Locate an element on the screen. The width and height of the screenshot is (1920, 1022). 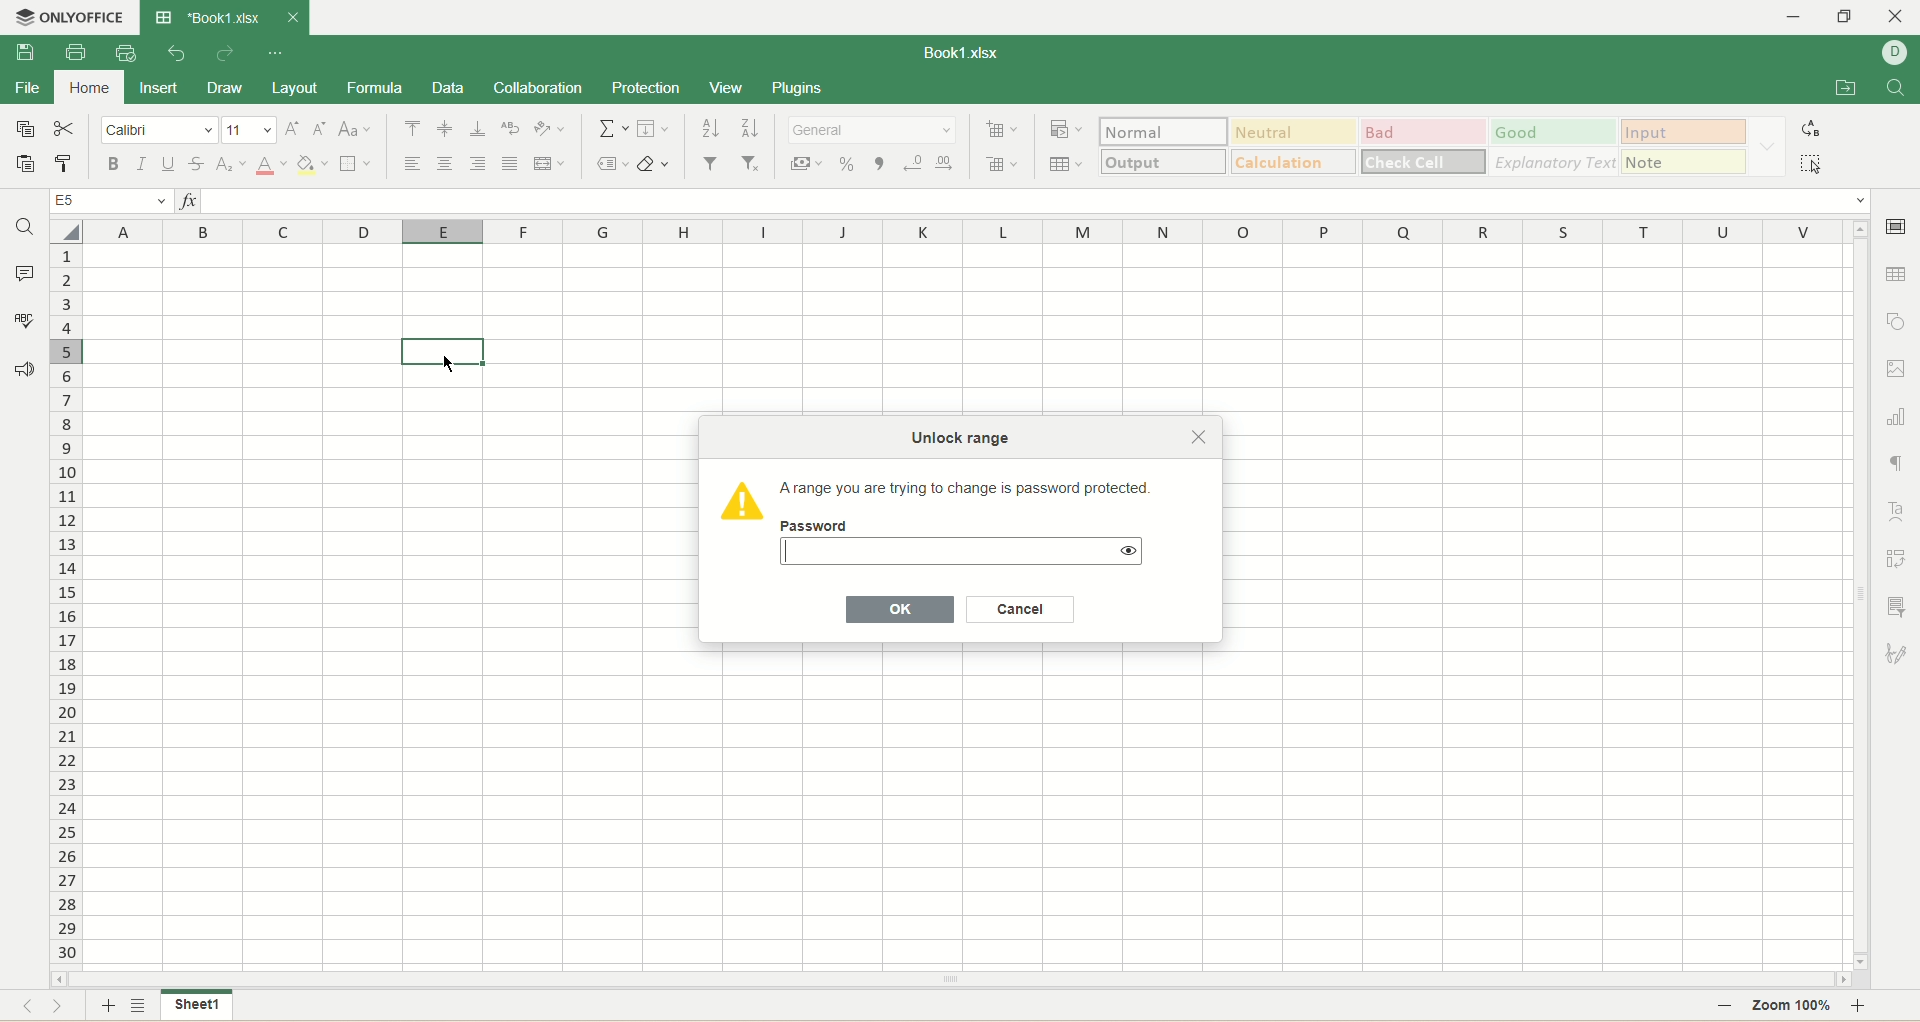
sheet list is located at coordinates (142, 1005).